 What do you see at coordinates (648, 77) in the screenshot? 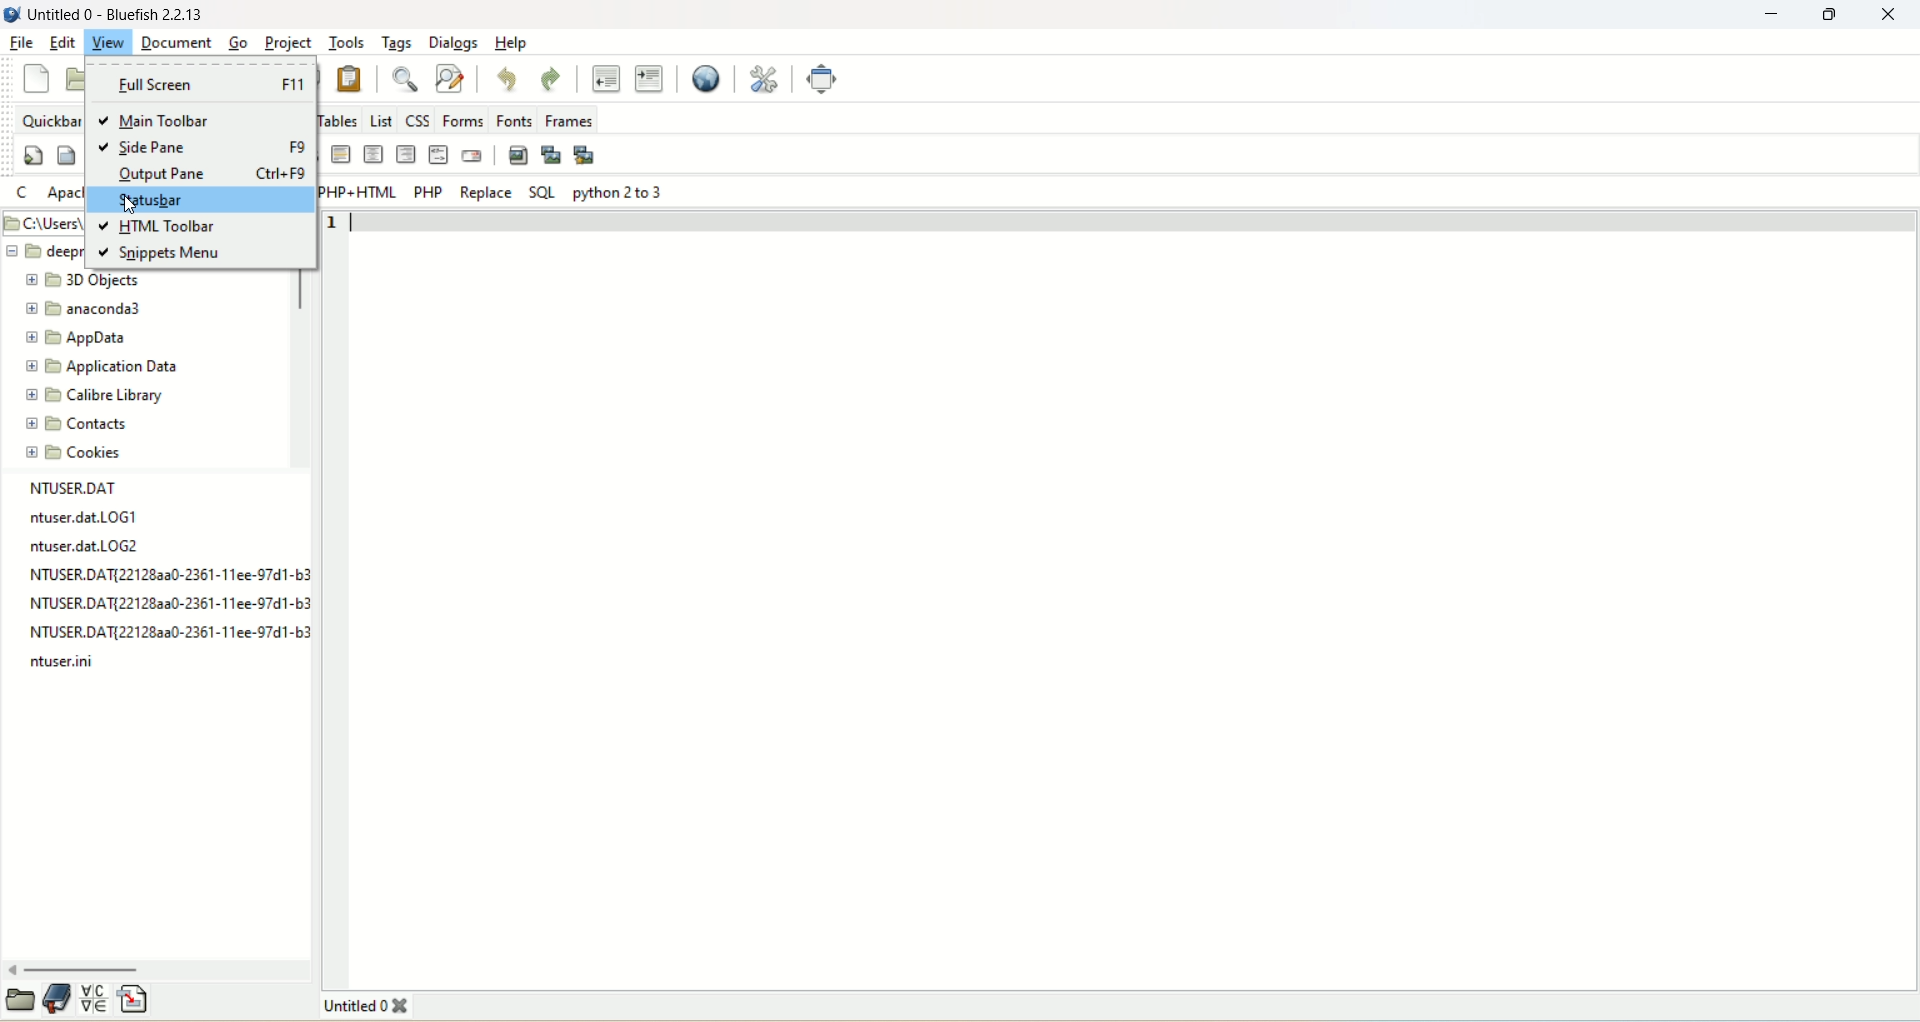
I see `indent` at bounding box center [648, 77].